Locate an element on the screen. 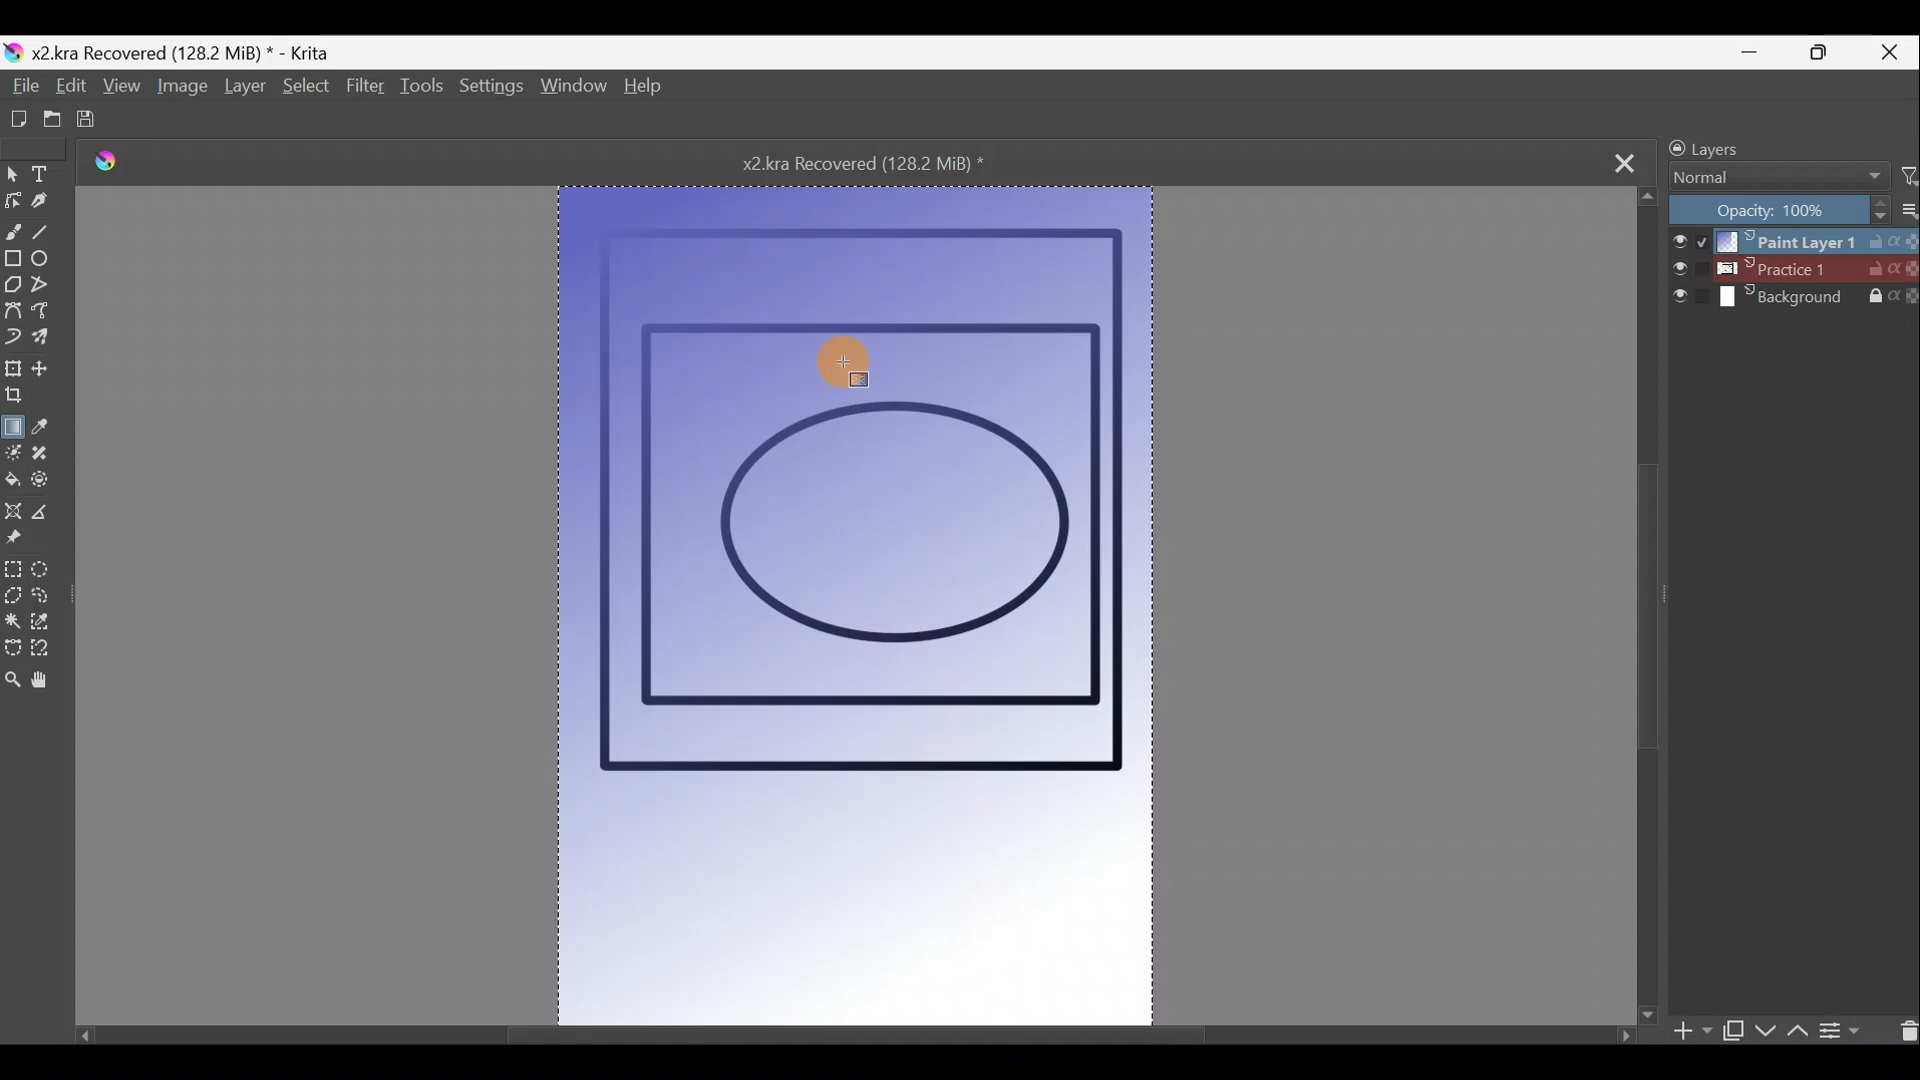  Rectangular selection tool is located at coordinates (12, 572).